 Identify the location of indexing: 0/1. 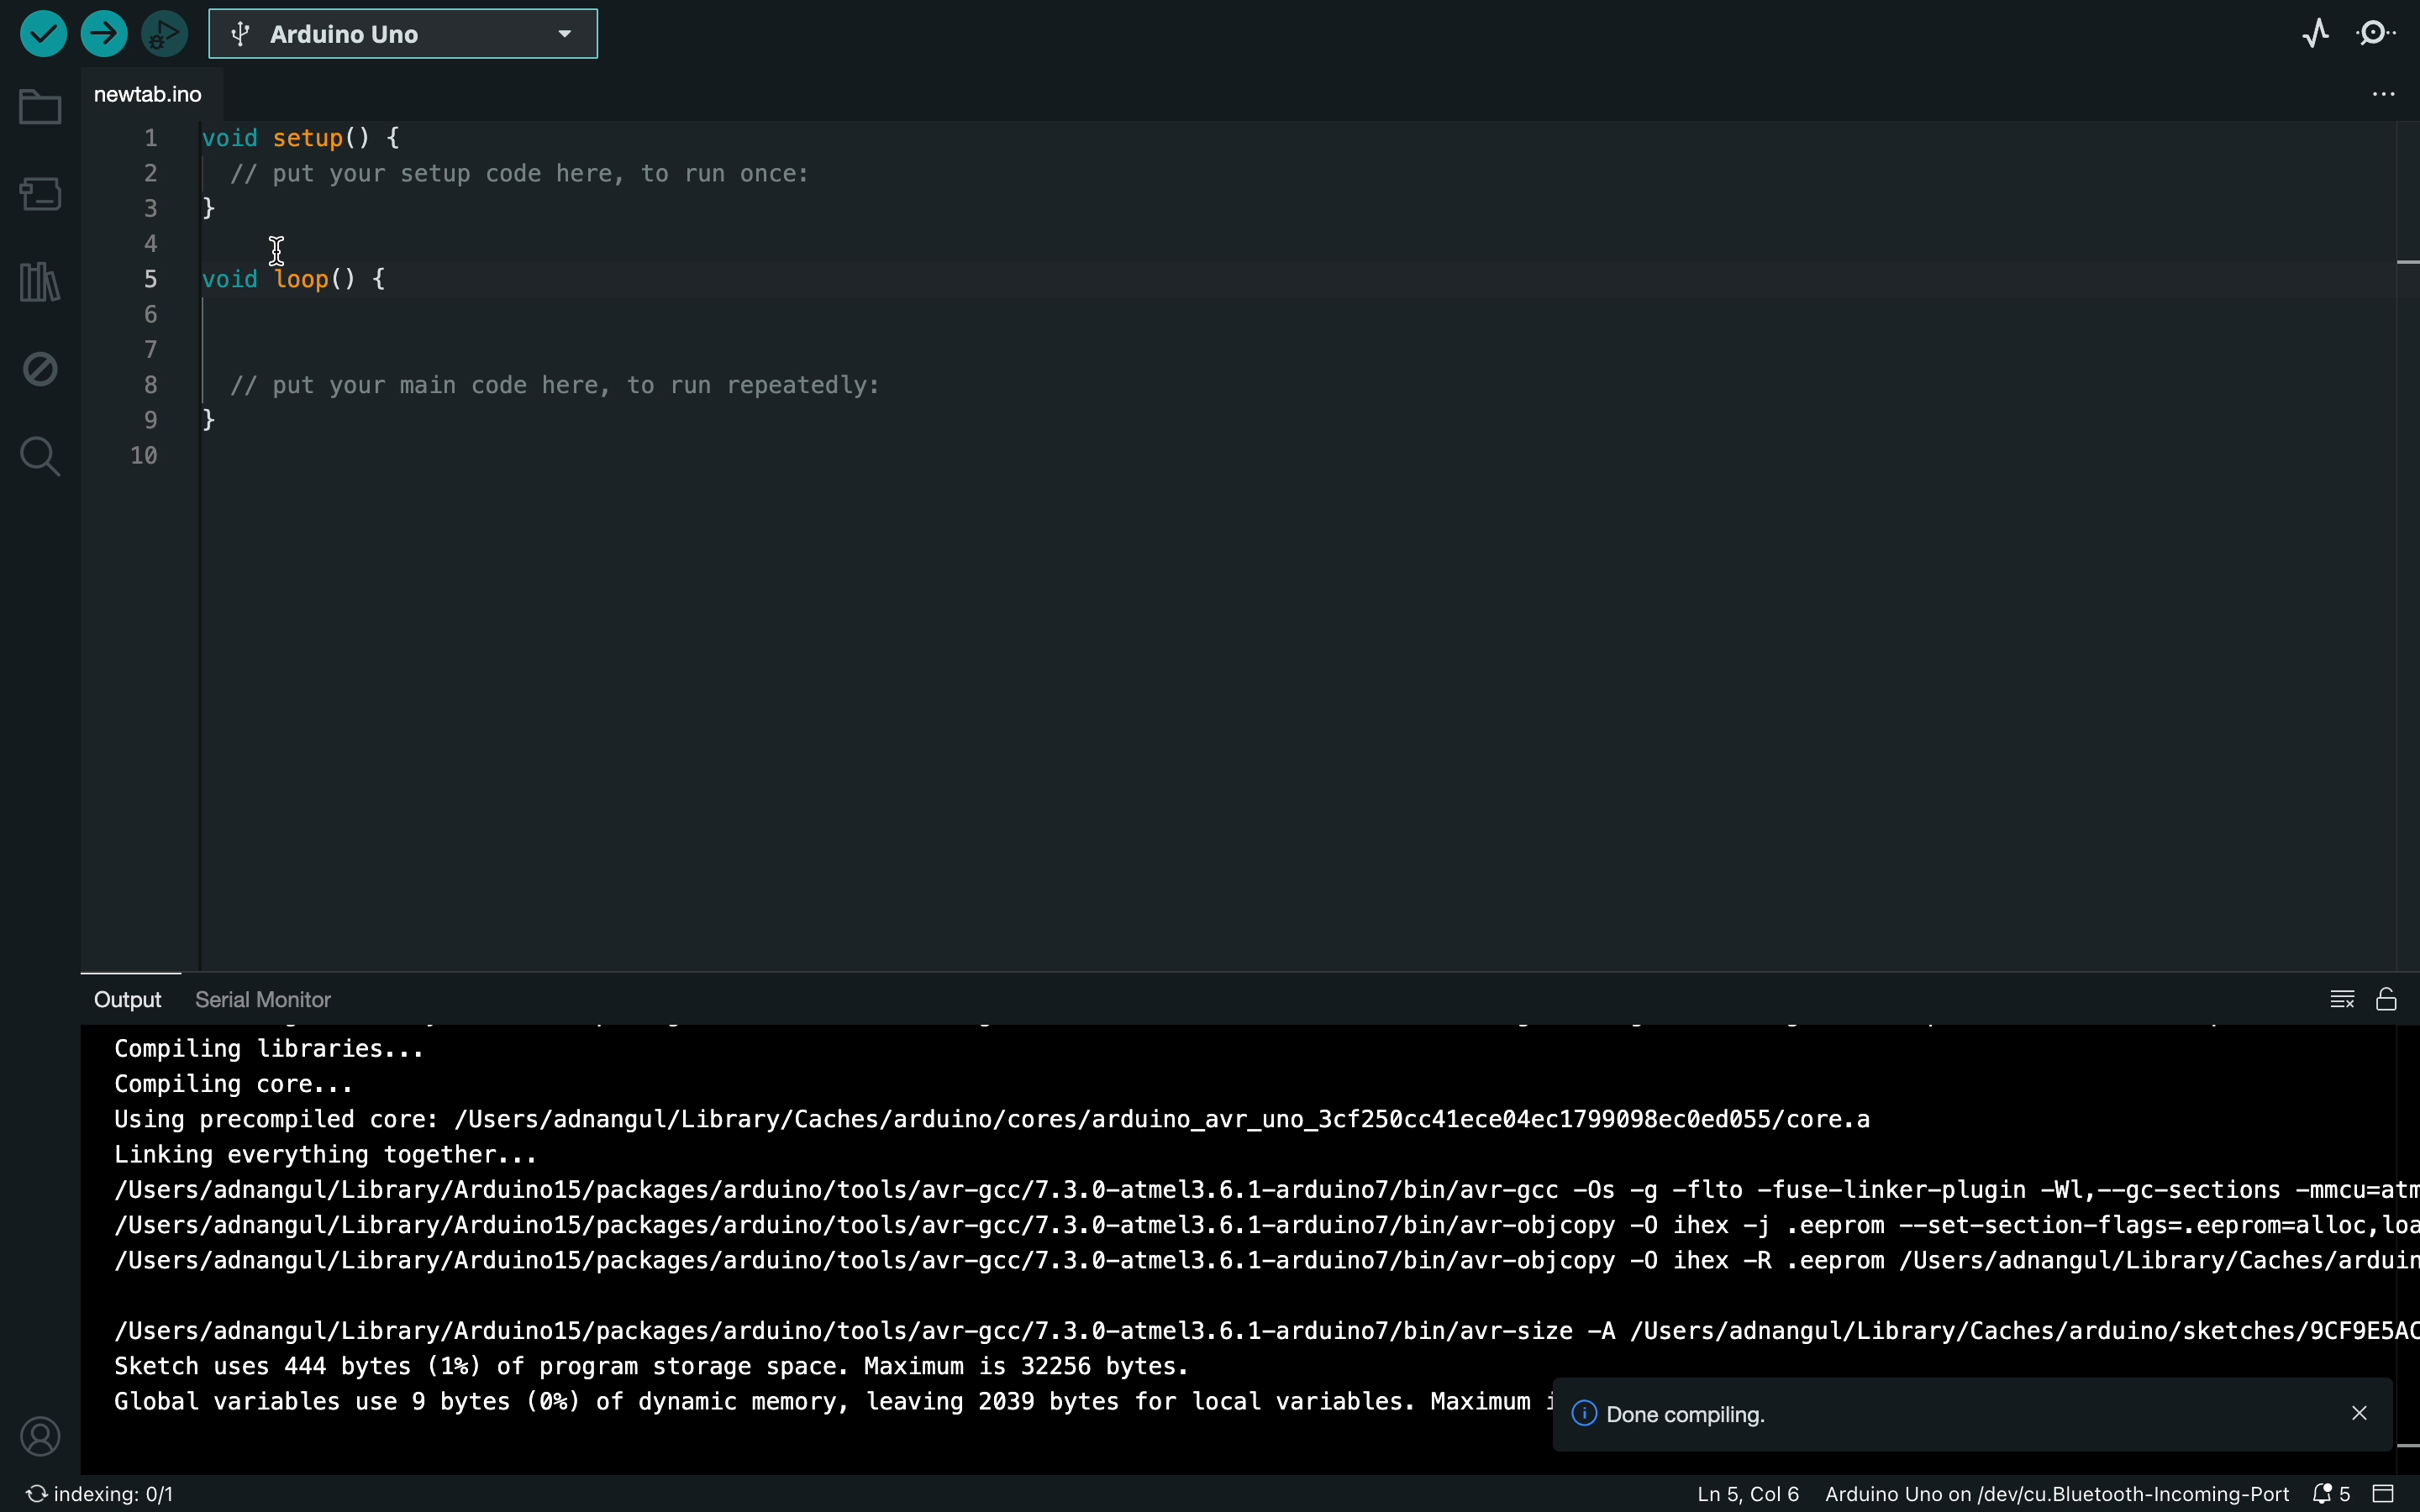
(98, 1492).